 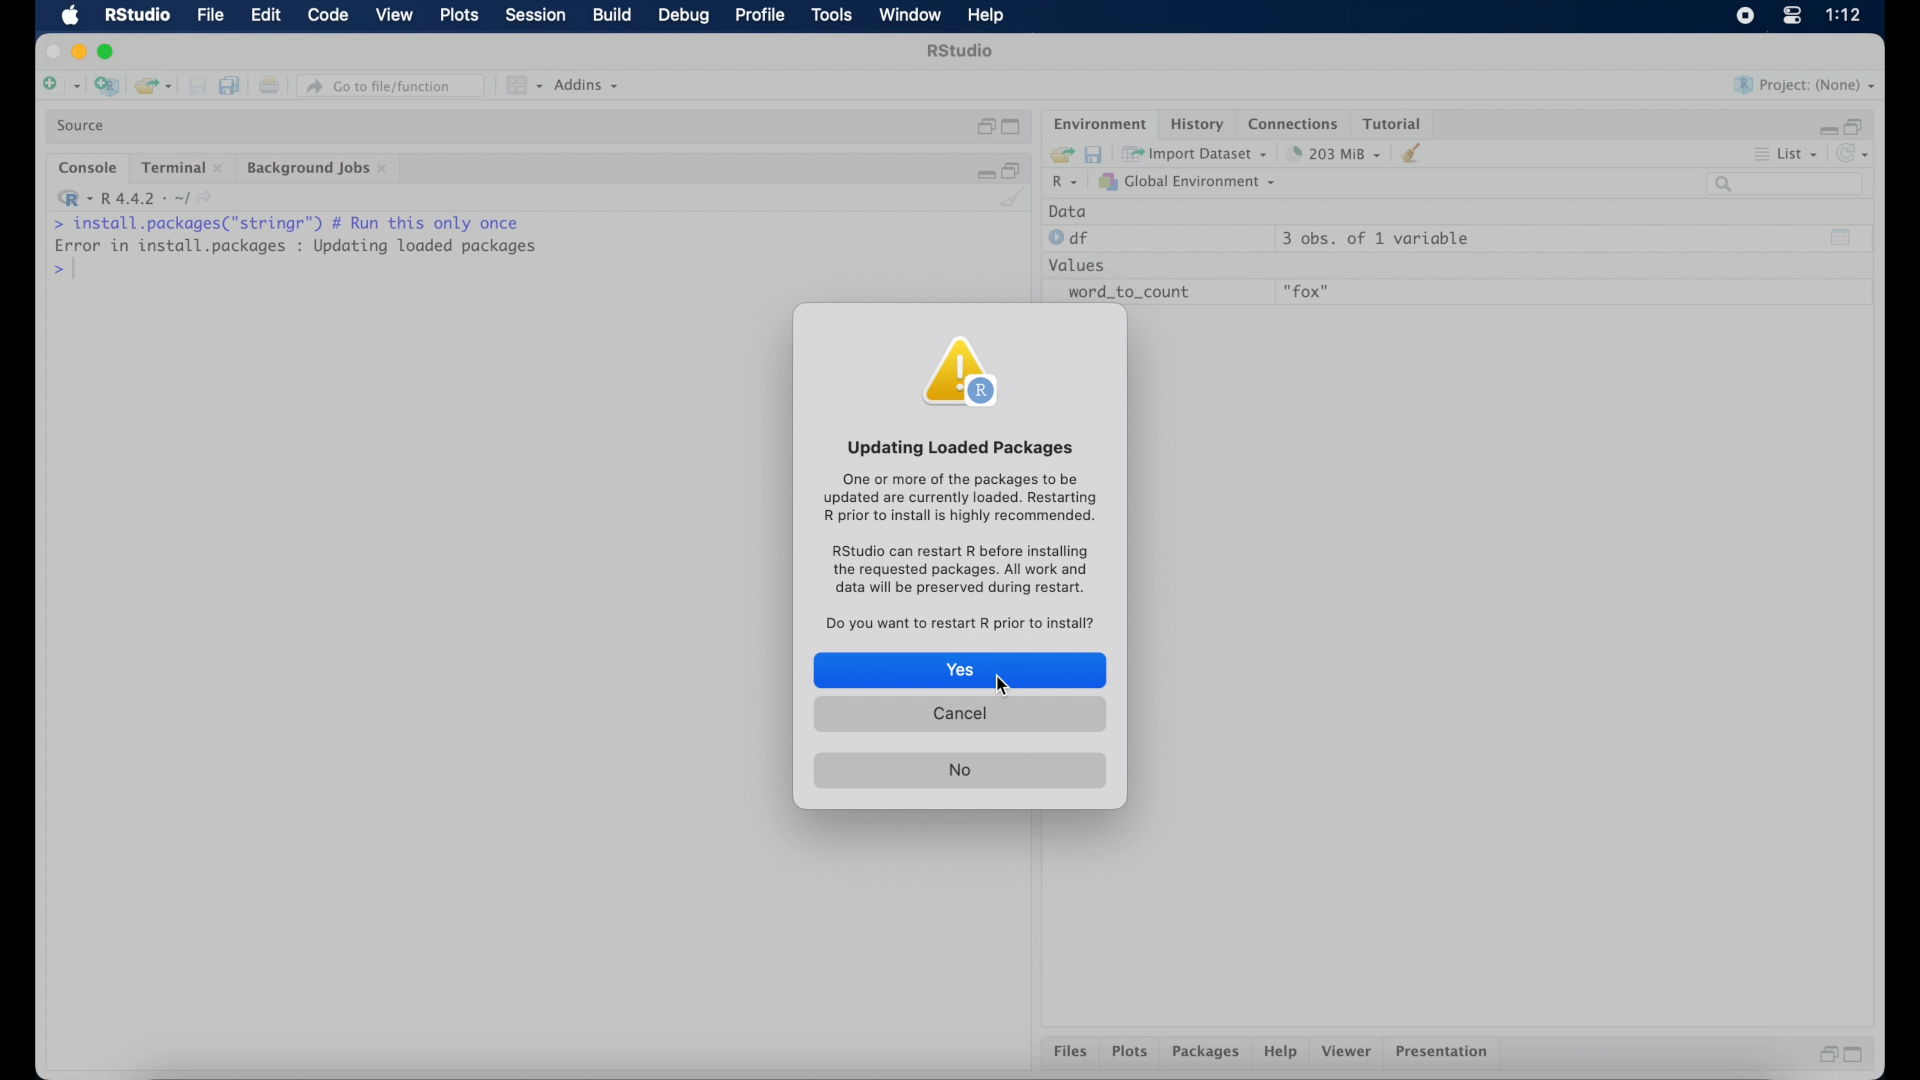 I want to click on maximize, so click(x=1858, y=1055).